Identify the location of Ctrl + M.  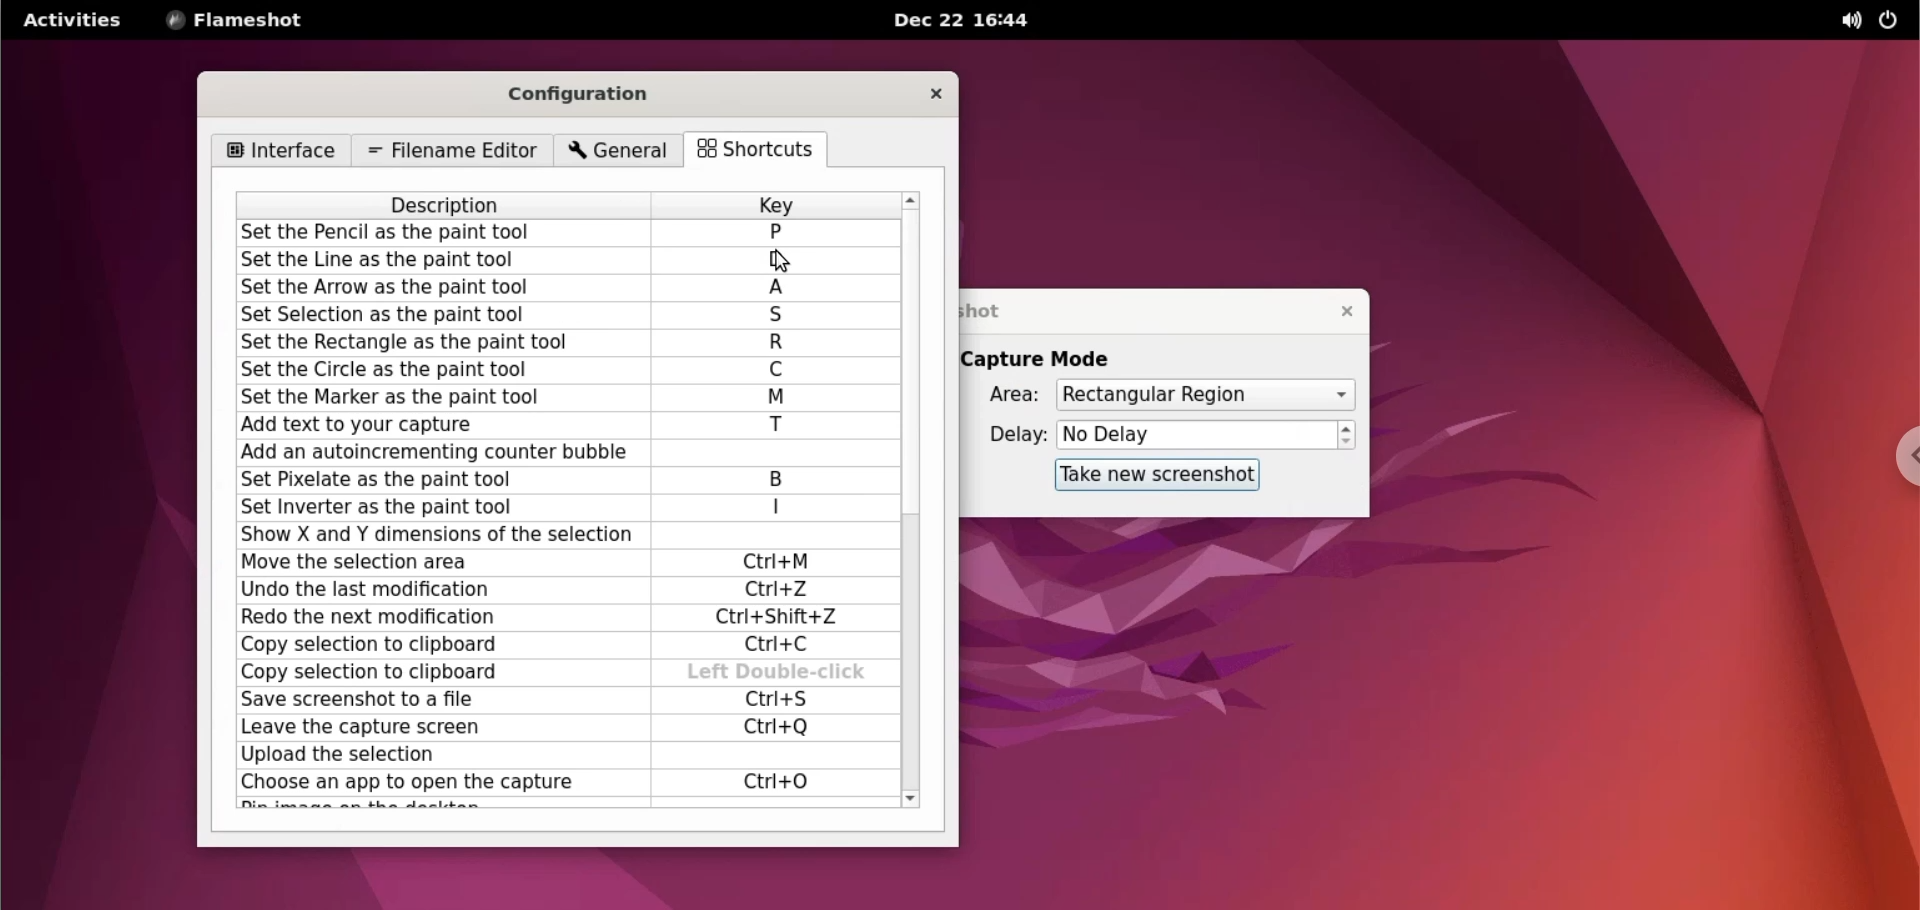
(782, 563).